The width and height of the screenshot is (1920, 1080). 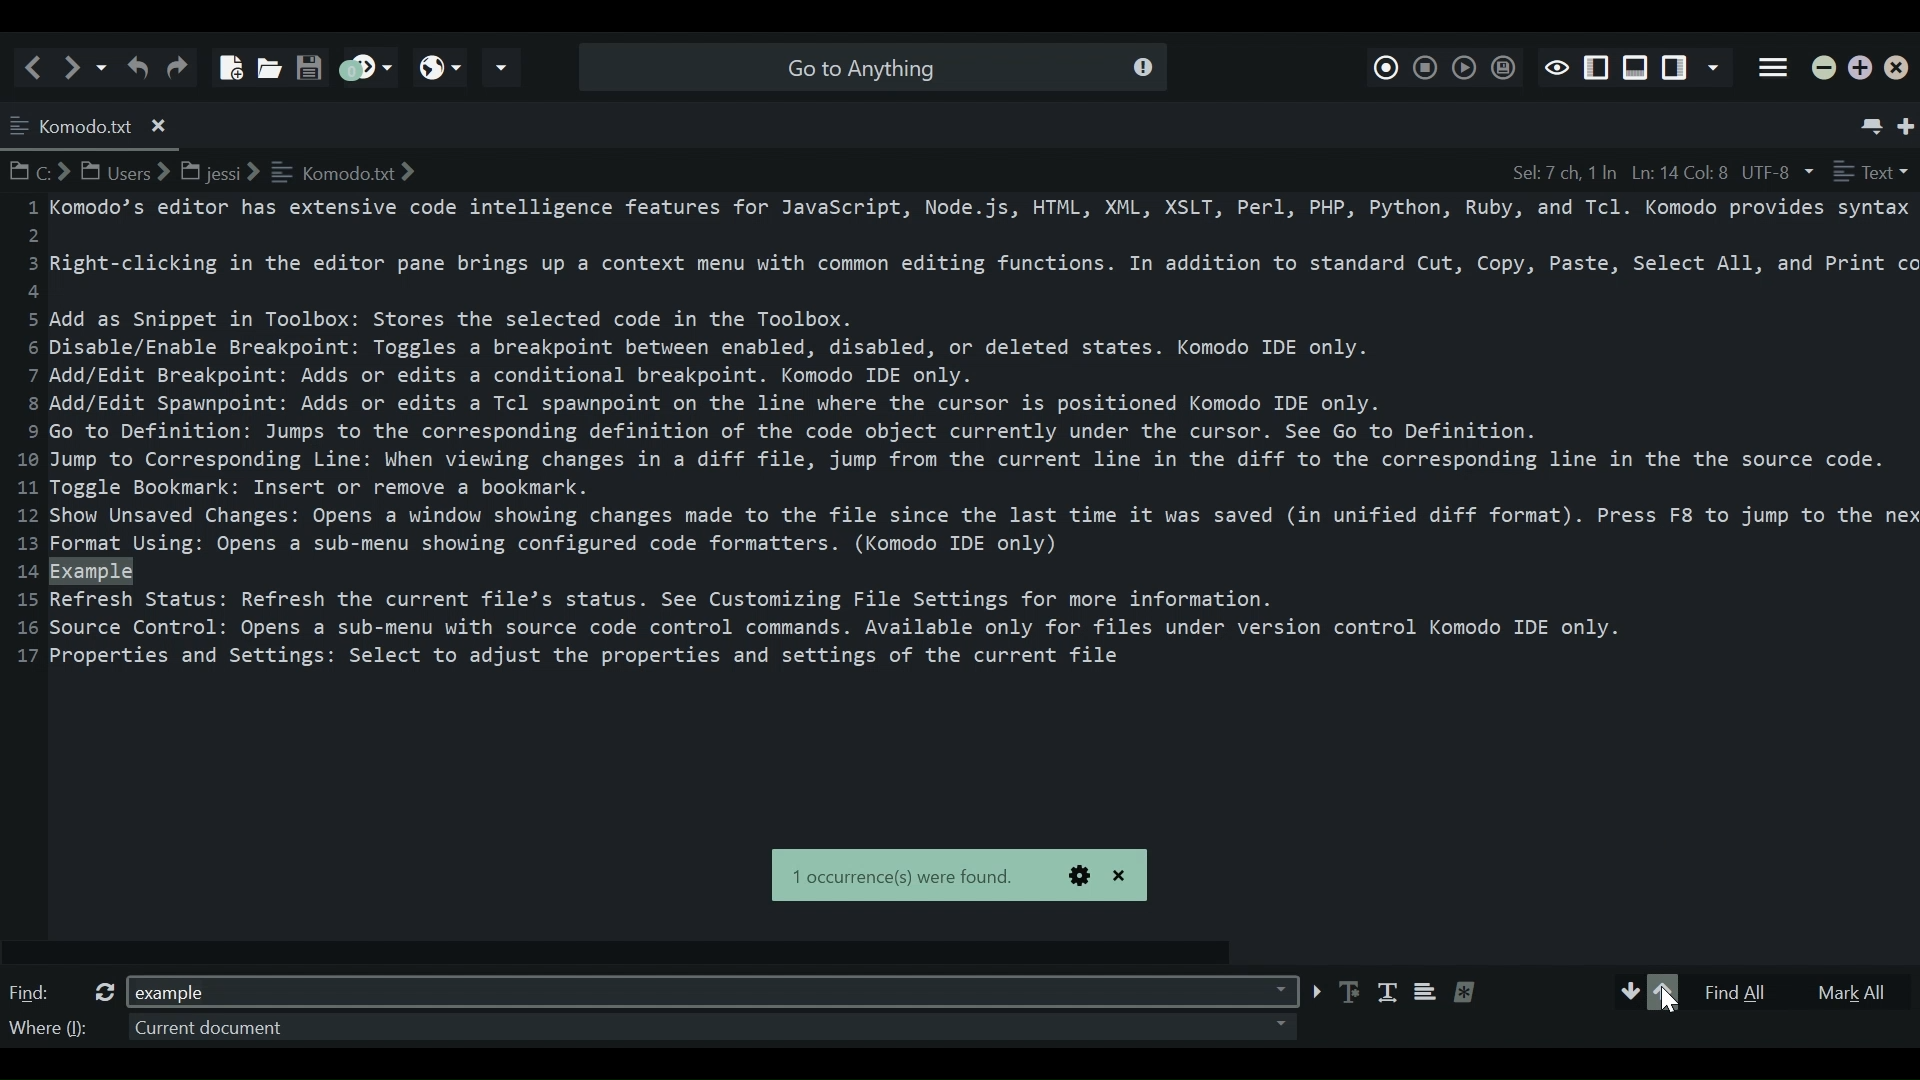 I want to click on Stop Recording Macro, so click(x=1426, y=65).